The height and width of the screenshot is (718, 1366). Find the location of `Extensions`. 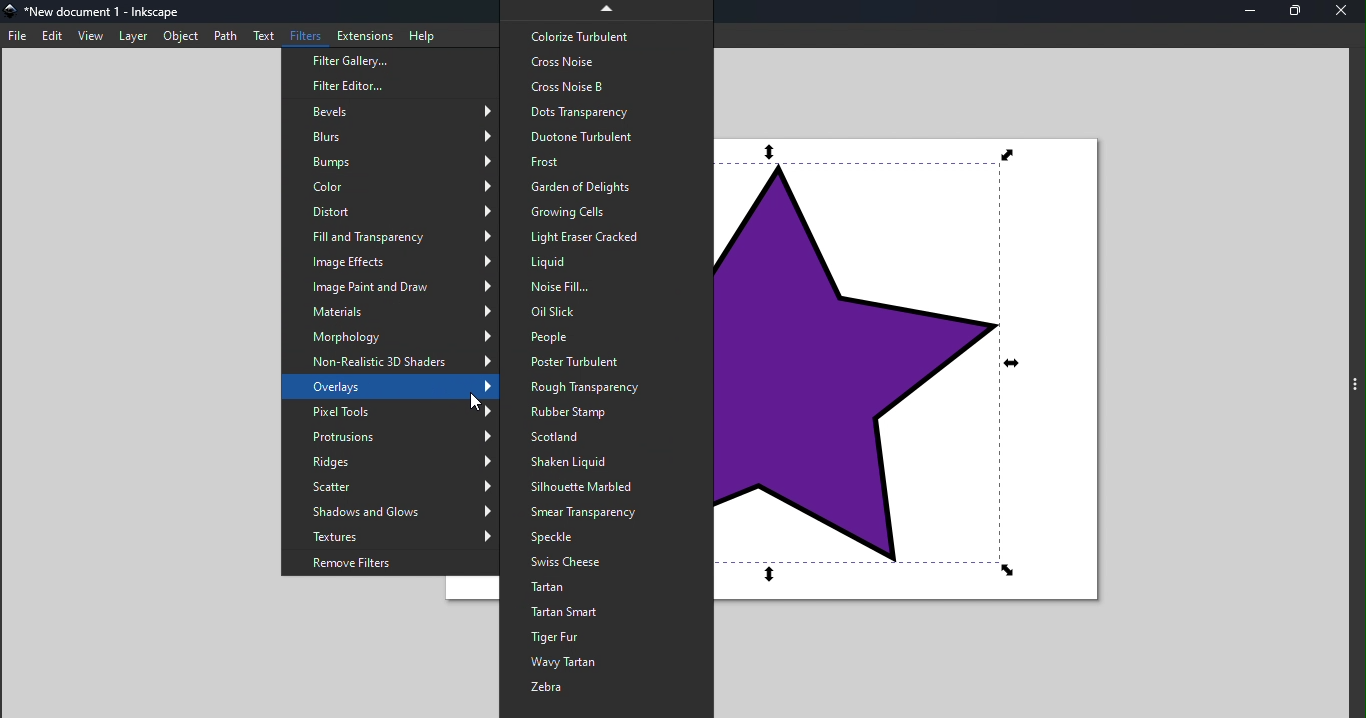

Extensions is located at coordinates (360, 34).